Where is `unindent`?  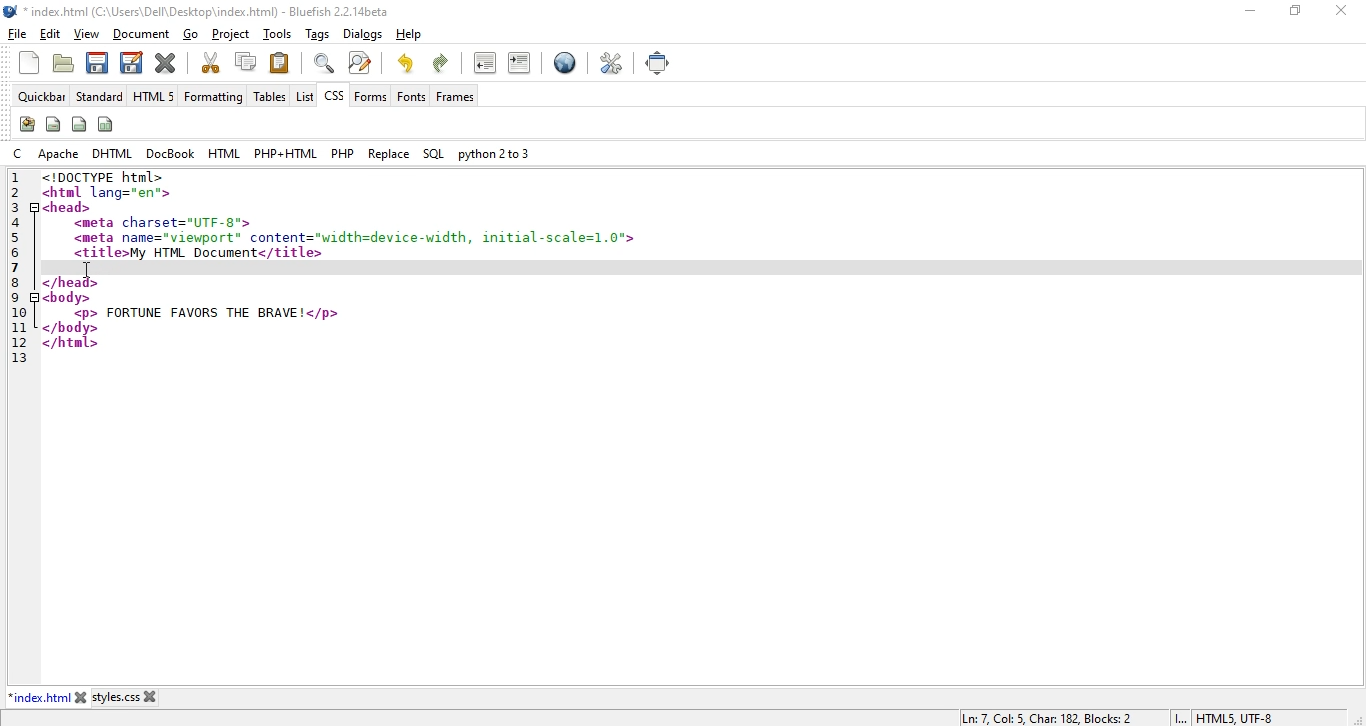 unindent is located at coordinates (485, 62).